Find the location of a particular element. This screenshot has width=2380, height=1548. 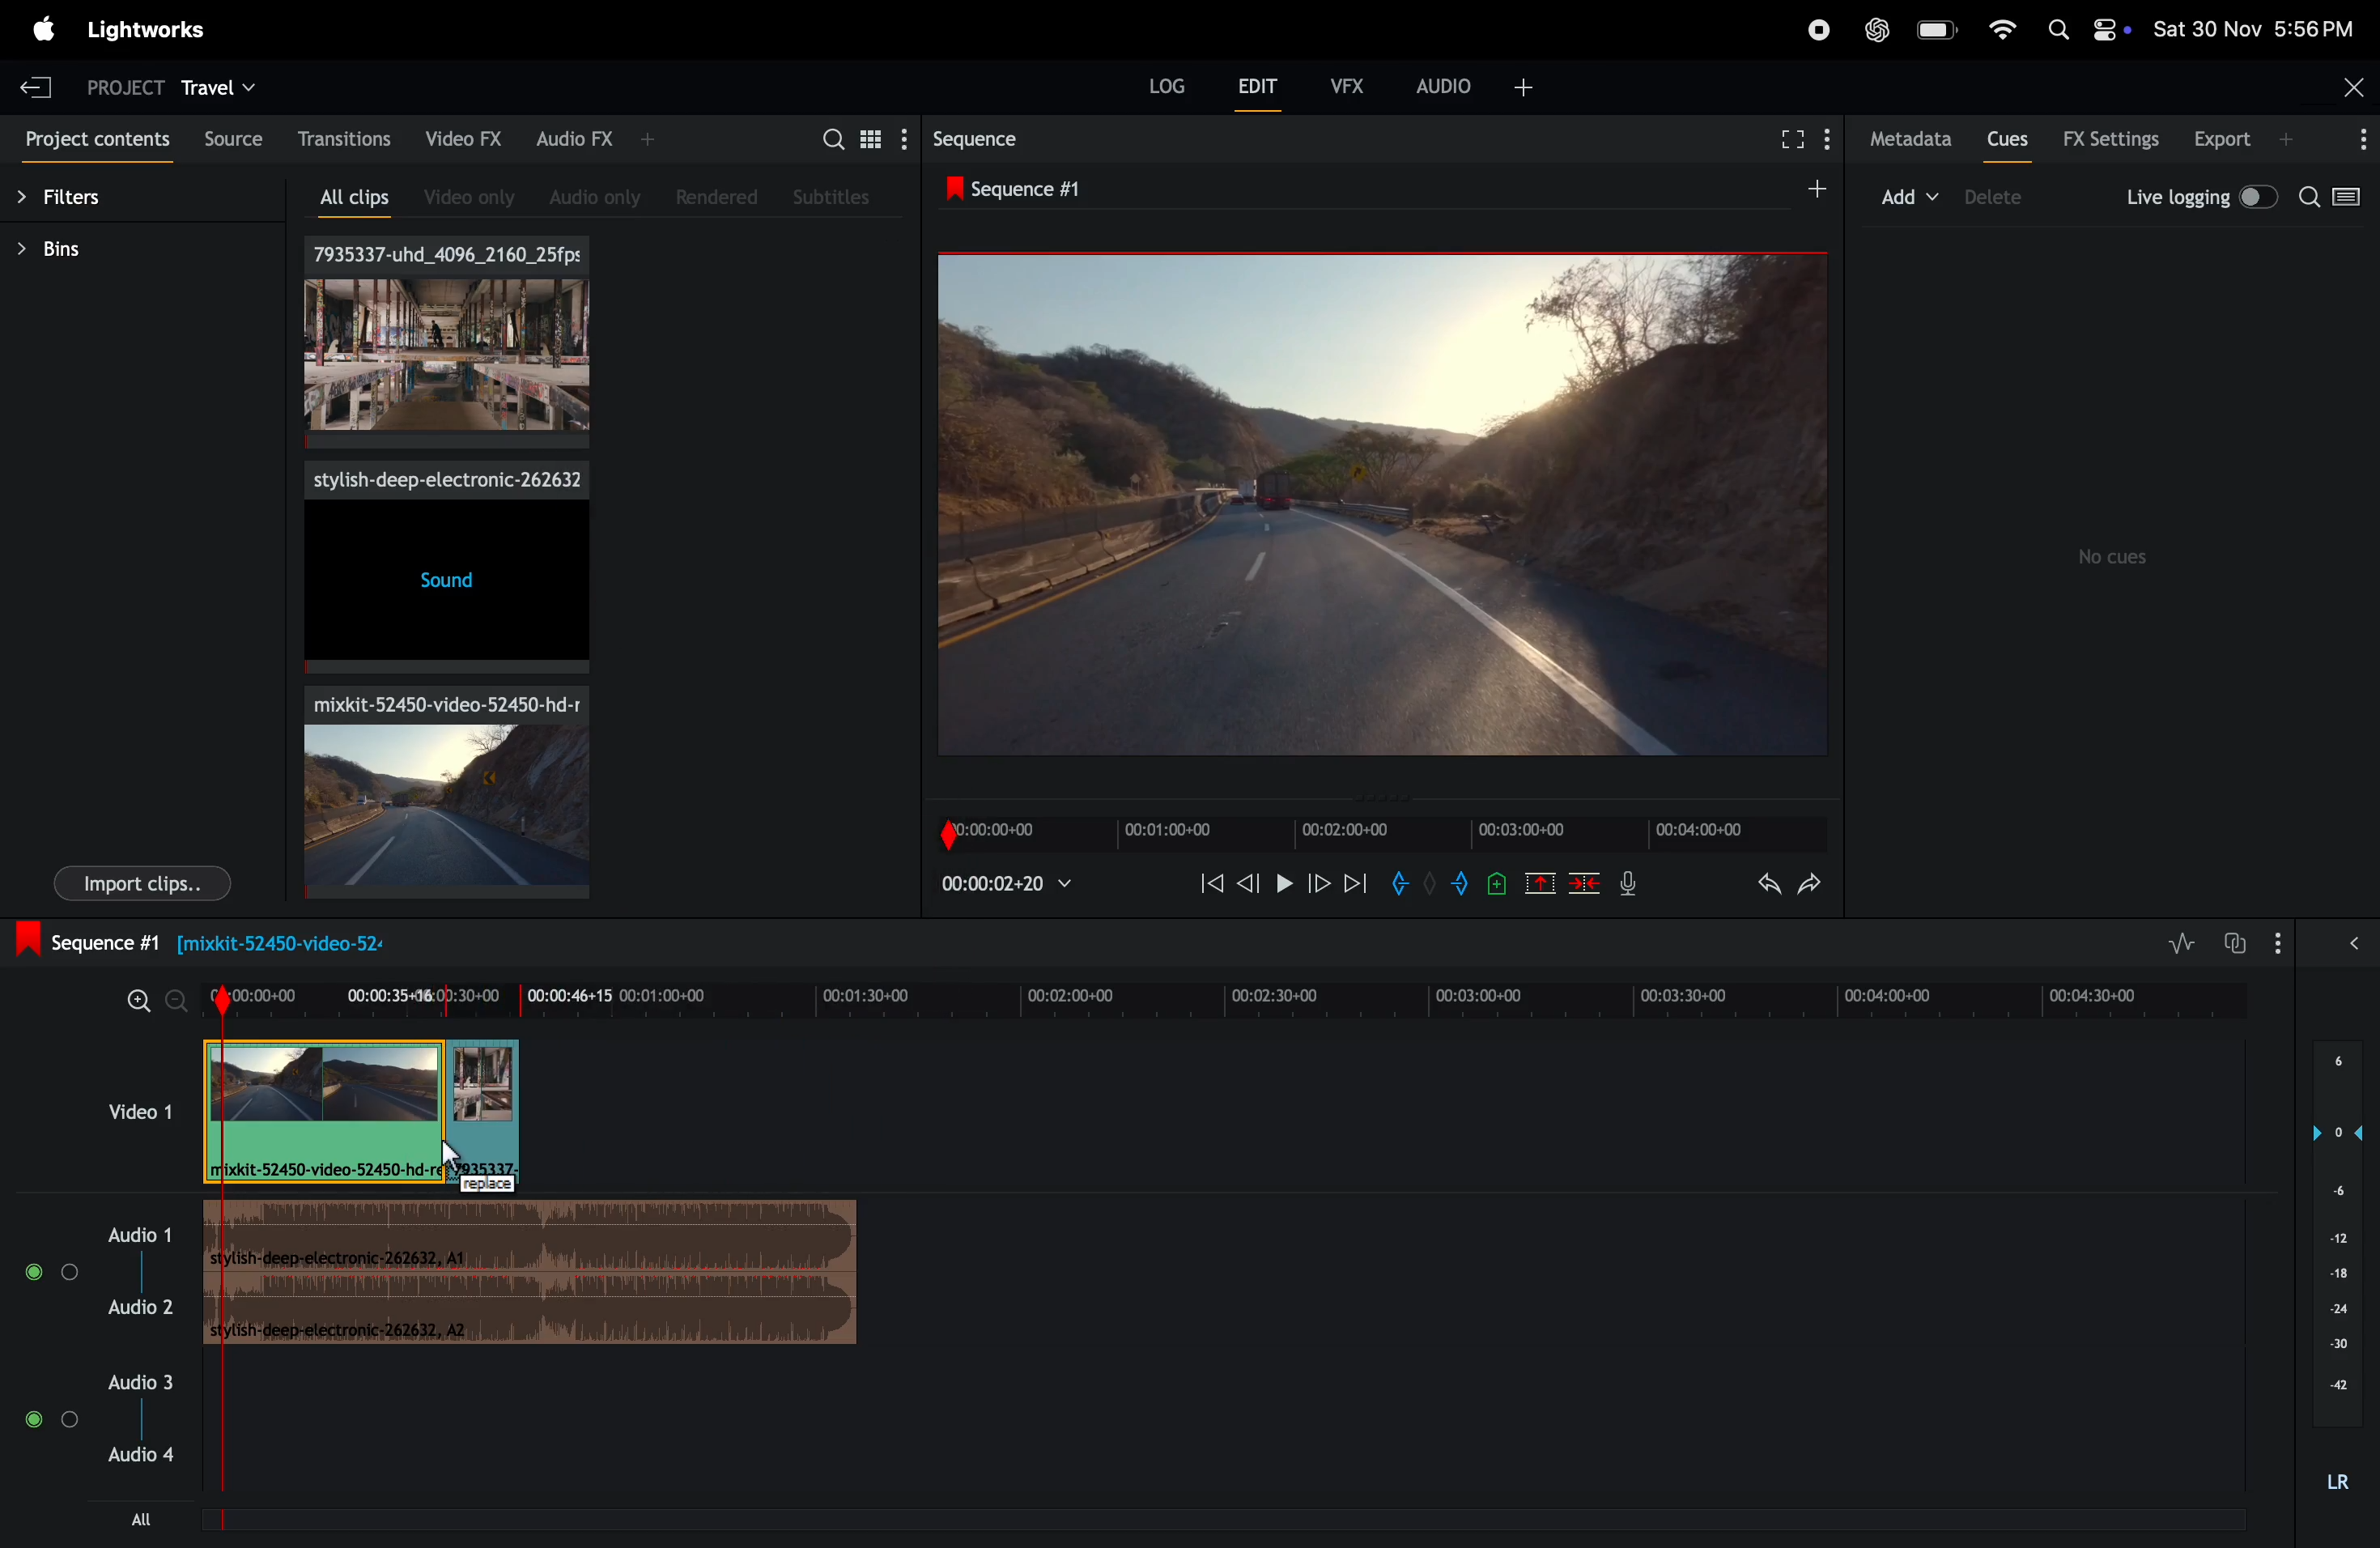

rewind is located at coordinates (1208, 881).